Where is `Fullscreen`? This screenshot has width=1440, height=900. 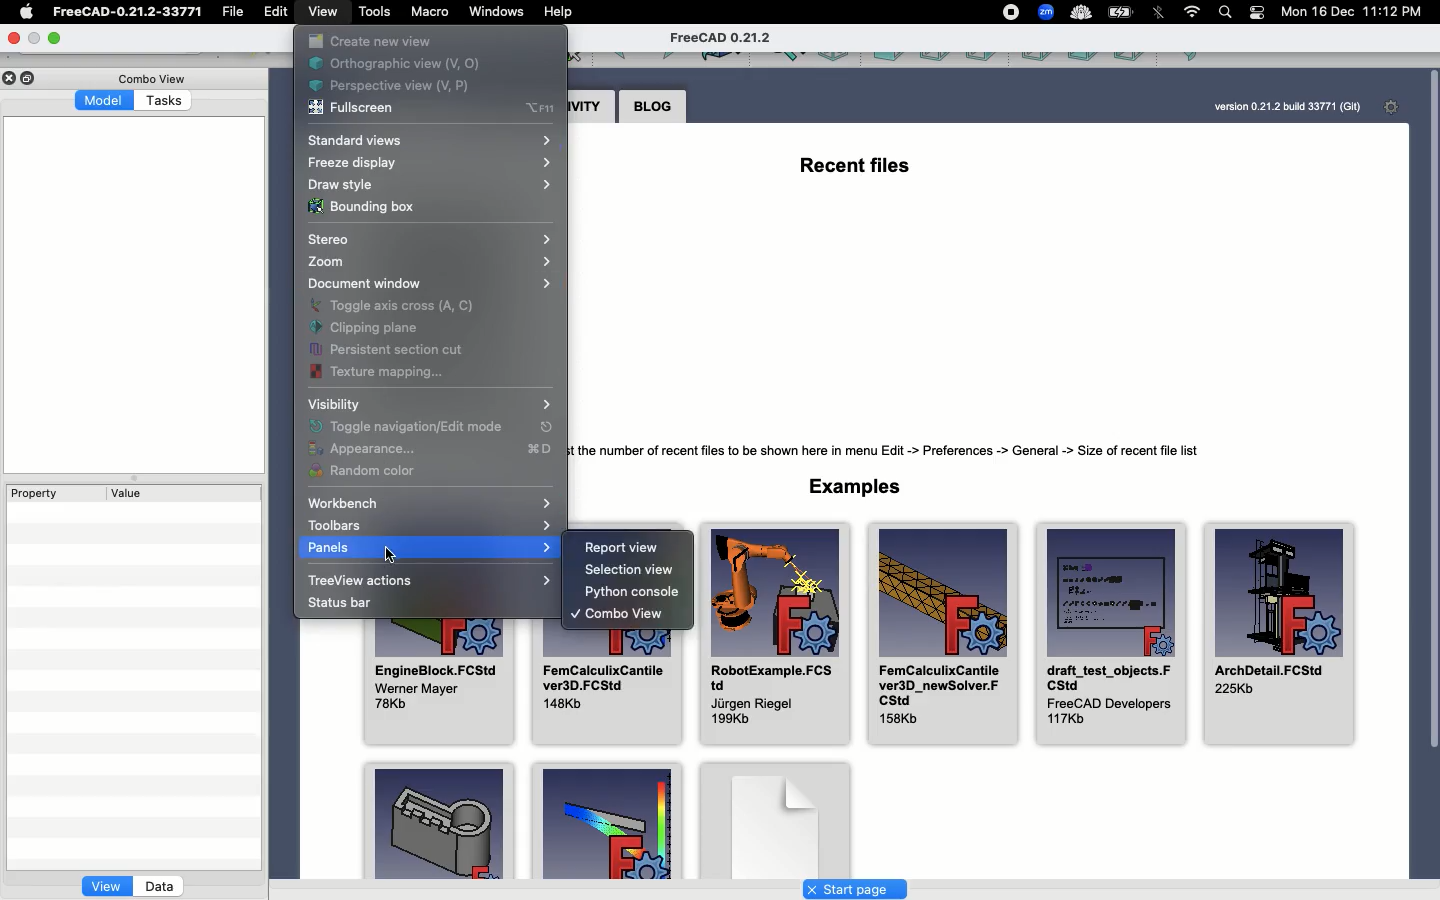 Fullscreen is located at coordinates (355, 109).